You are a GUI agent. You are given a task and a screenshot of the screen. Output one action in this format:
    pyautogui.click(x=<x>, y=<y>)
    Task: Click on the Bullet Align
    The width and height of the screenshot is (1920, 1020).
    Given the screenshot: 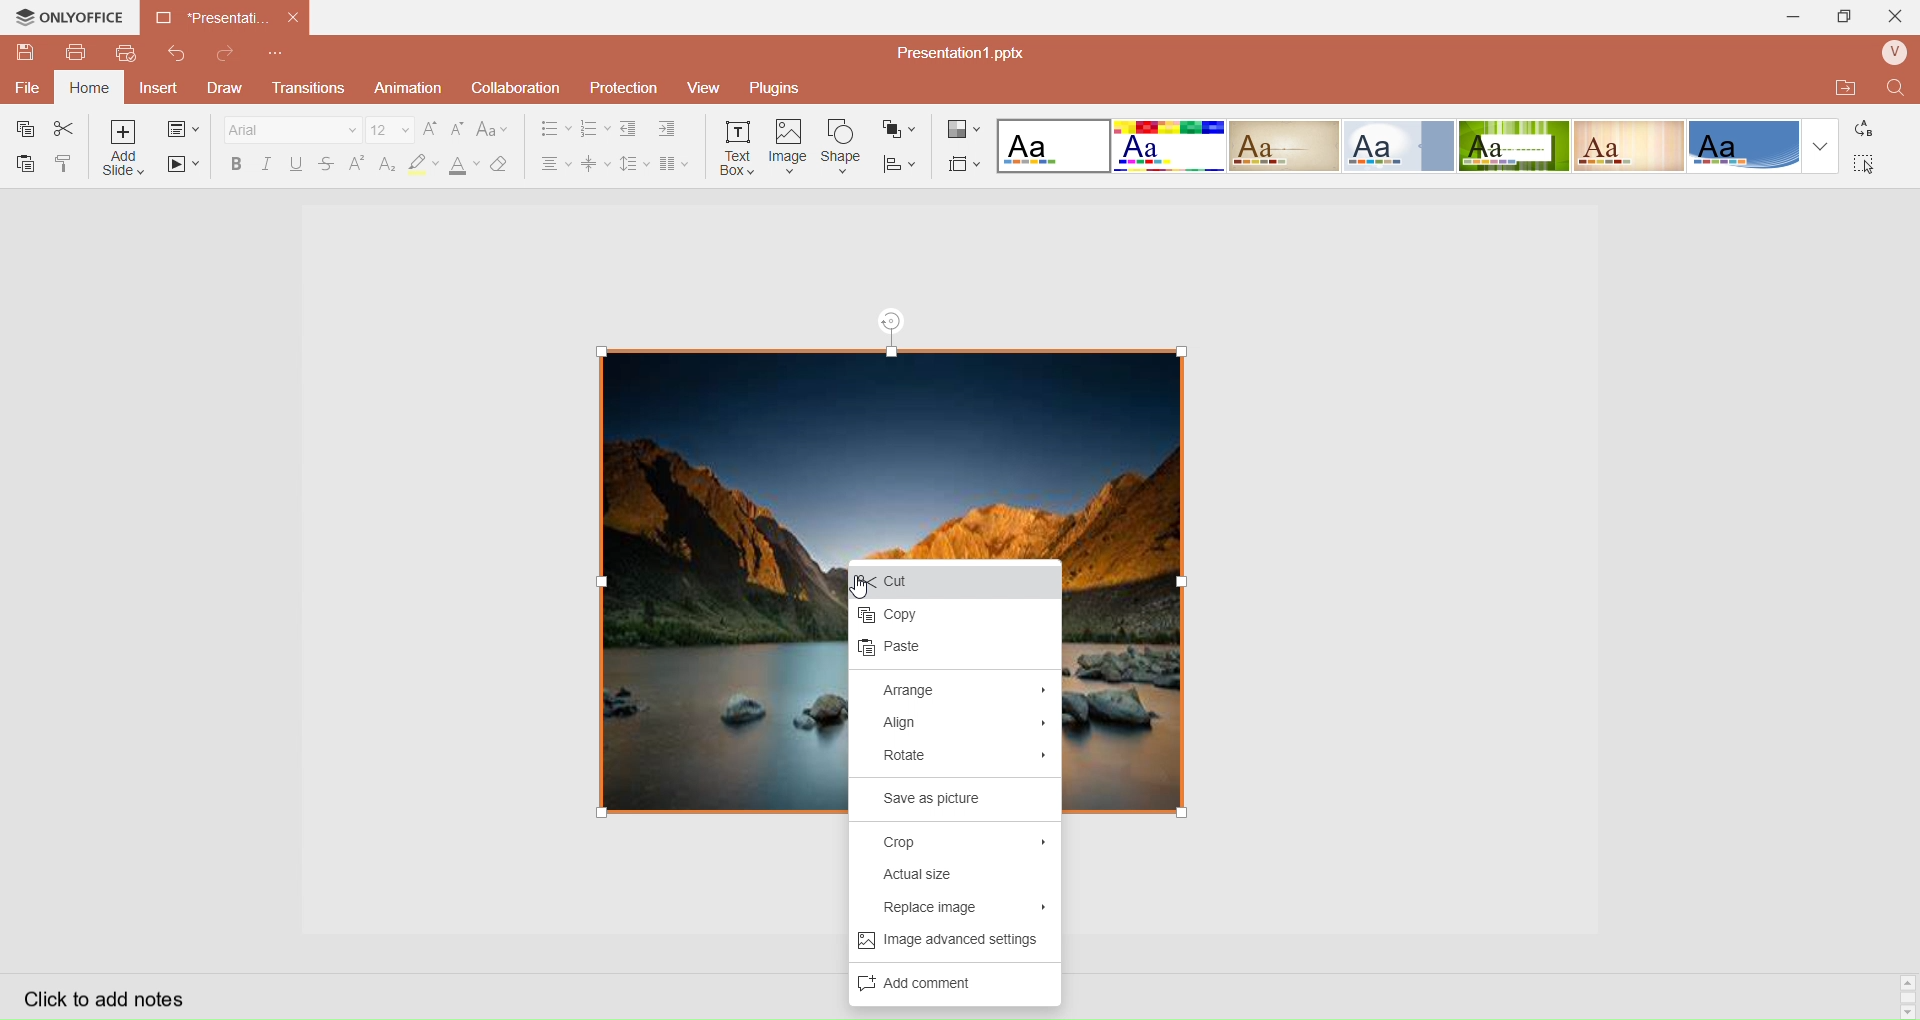 What is the action you would take?
    pyautogui.click(x=554, y=129)
    